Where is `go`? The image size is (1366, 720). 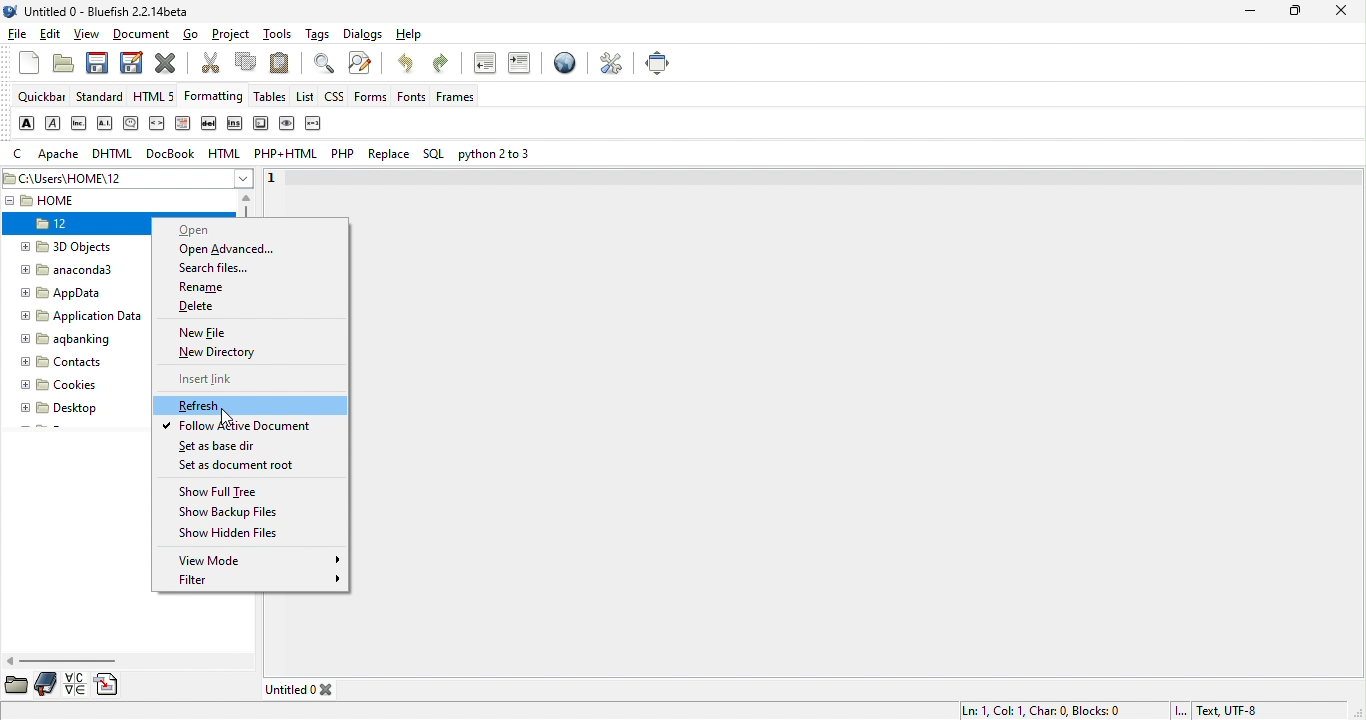
go is located at coordinates (192, 33).